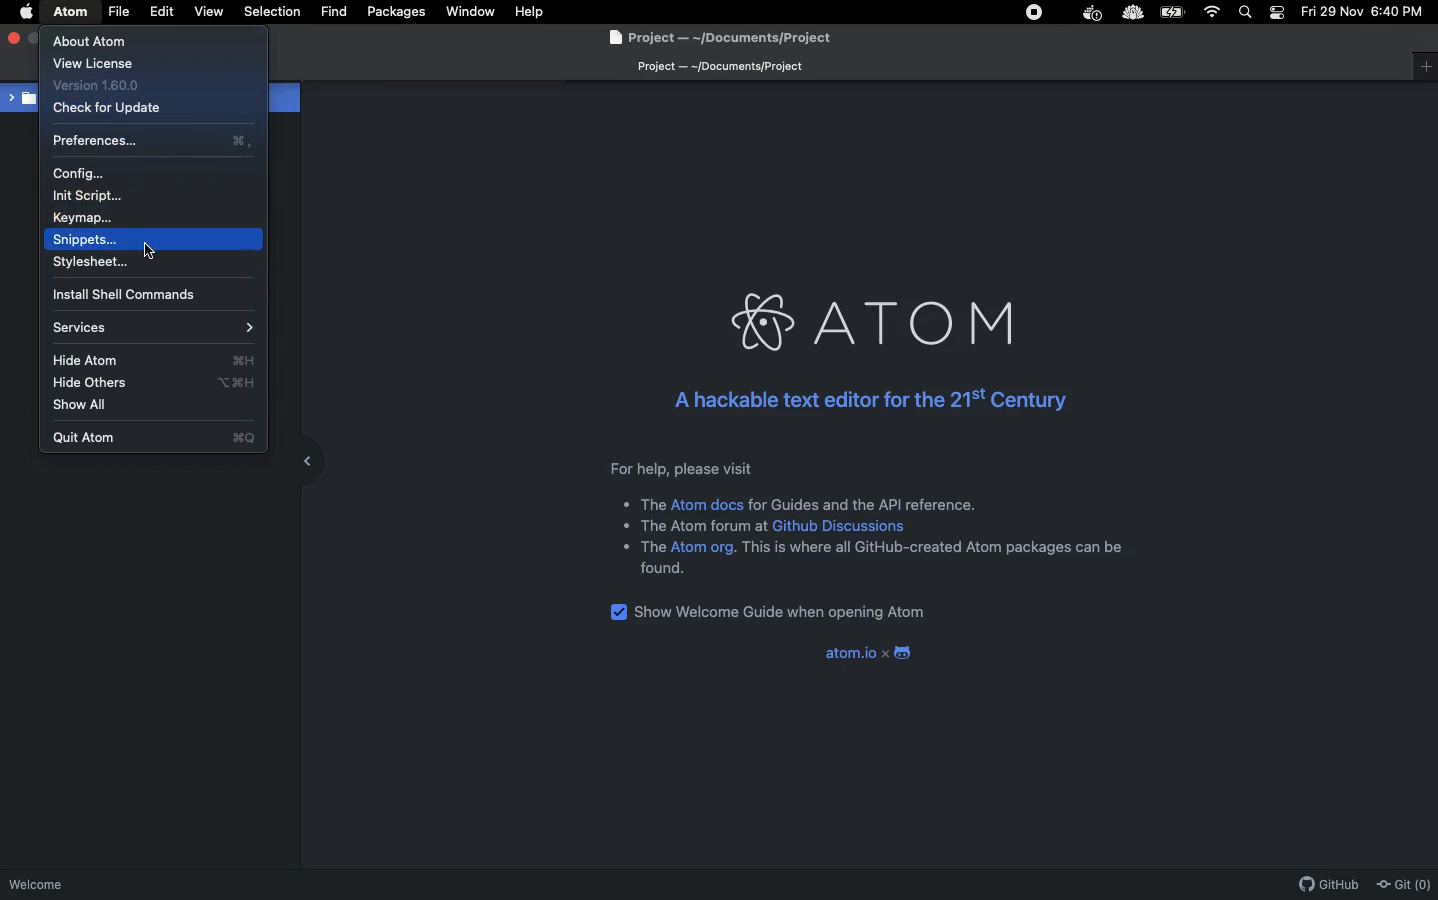 This screenshot has width=1438, height=900. What do you see at coordinates (937, 547) in the screenshot?
I see `description` at bounding box center [937, 547].